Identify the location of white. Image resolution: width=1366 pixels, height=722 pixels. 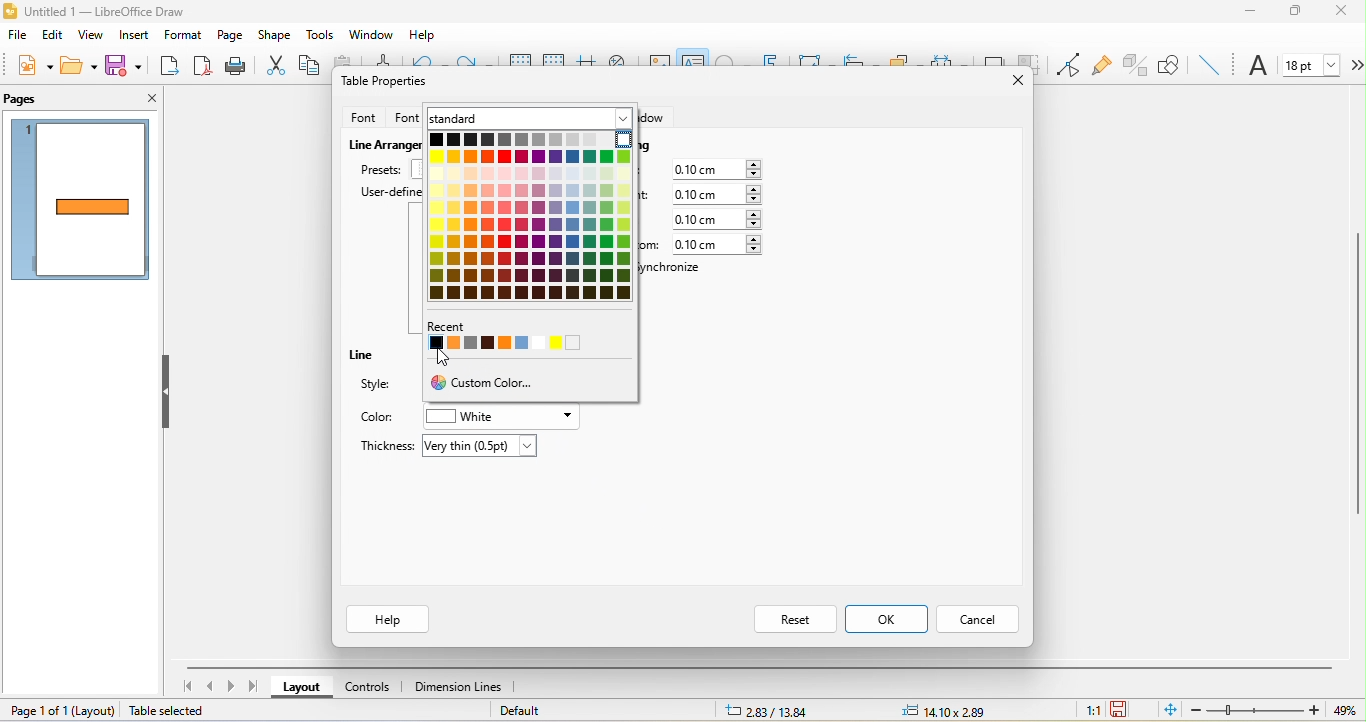
(498, 415).